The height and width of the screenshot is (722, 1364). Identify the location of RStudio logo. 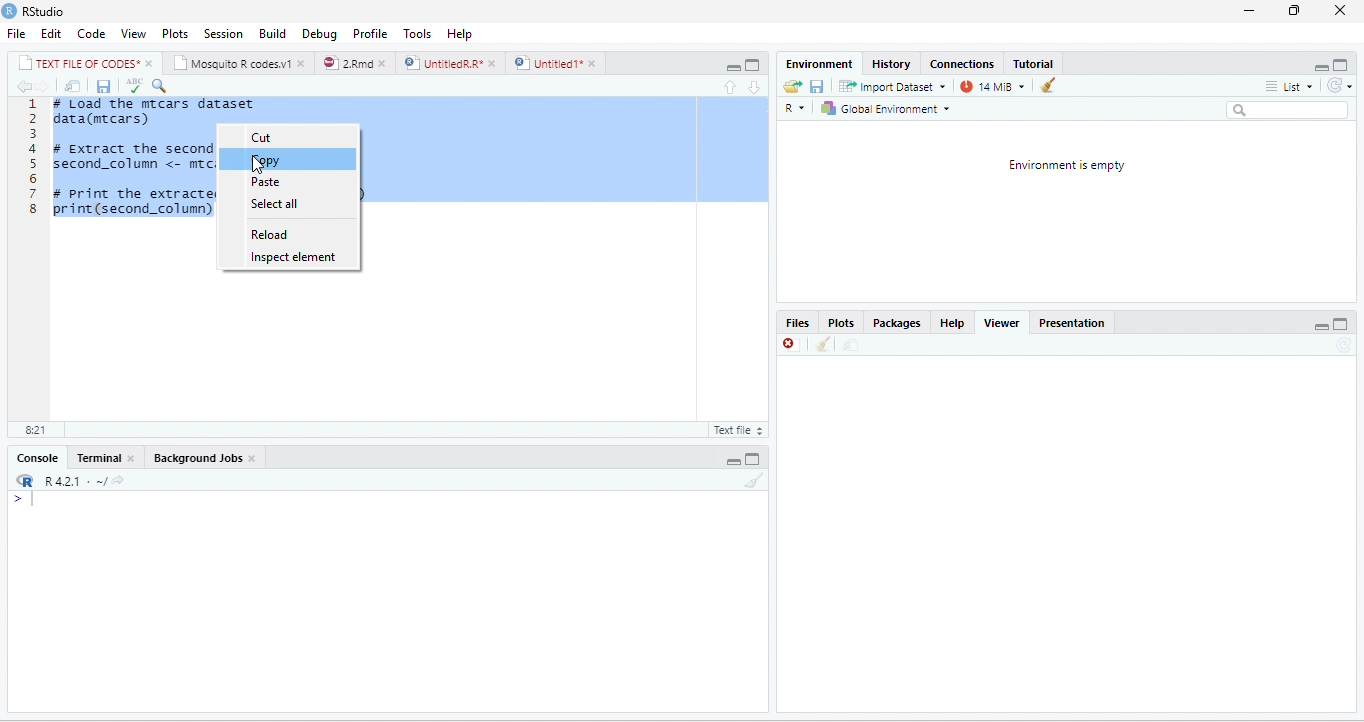
(9, 11).